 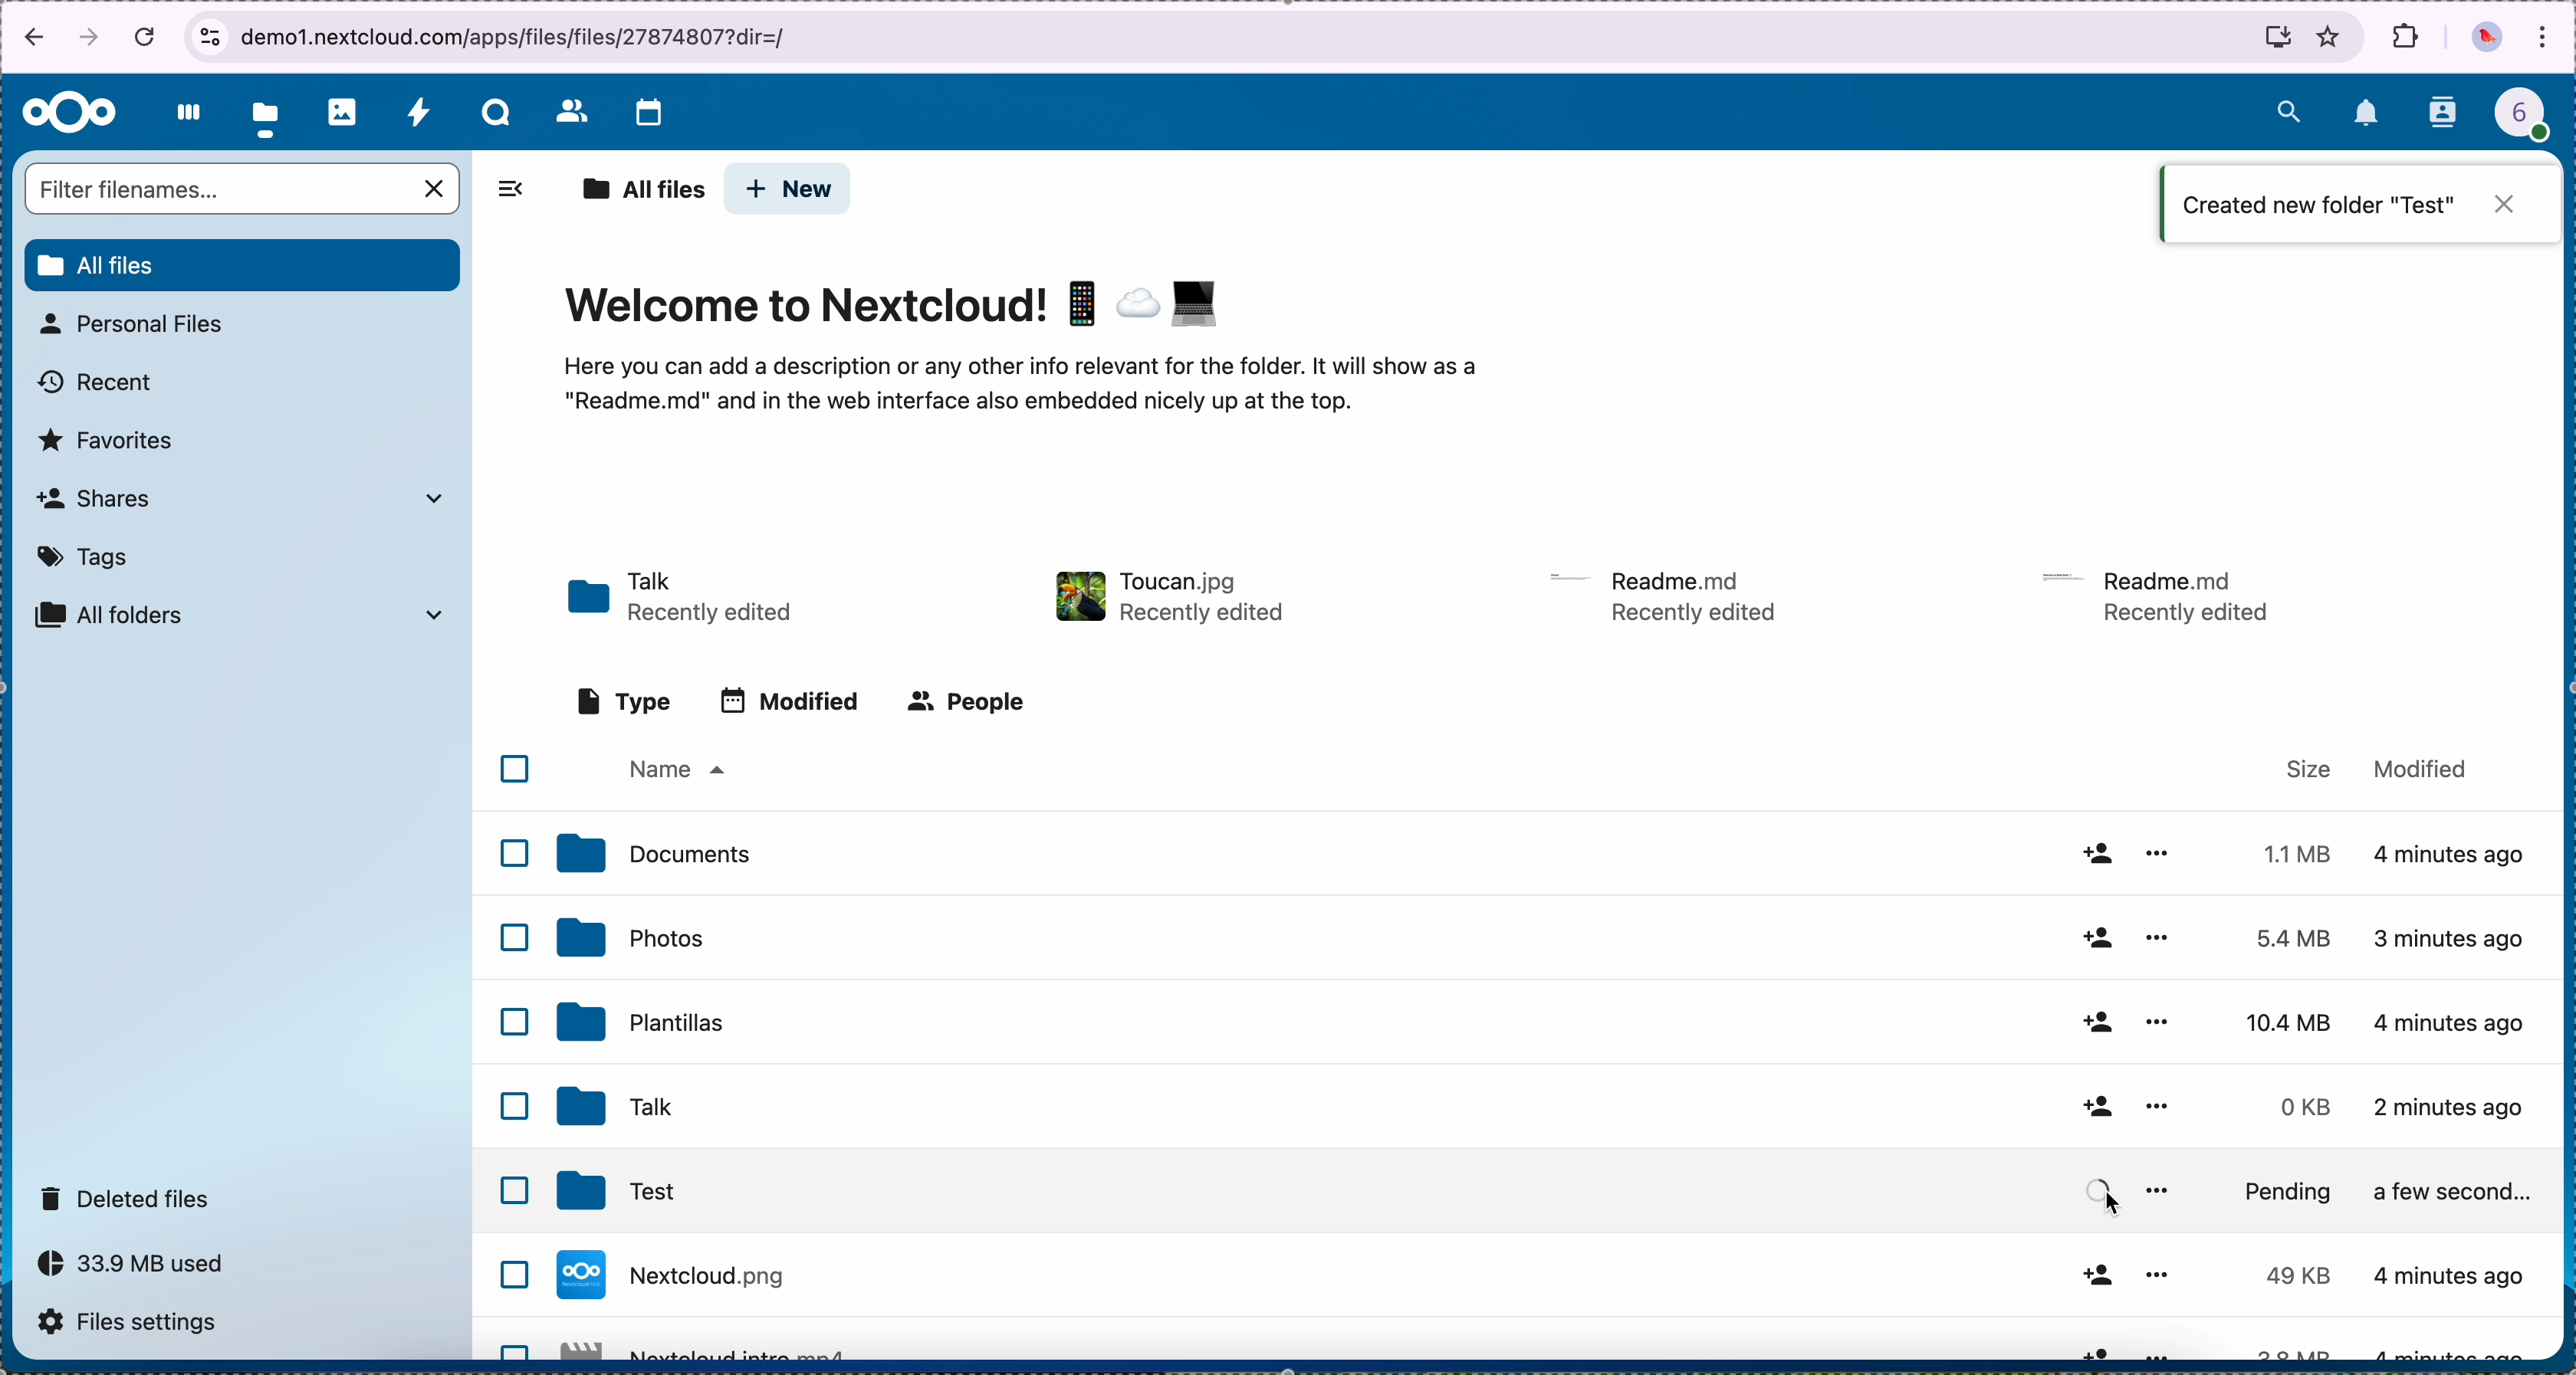 I want to click on people, so click(x=964, y=701).